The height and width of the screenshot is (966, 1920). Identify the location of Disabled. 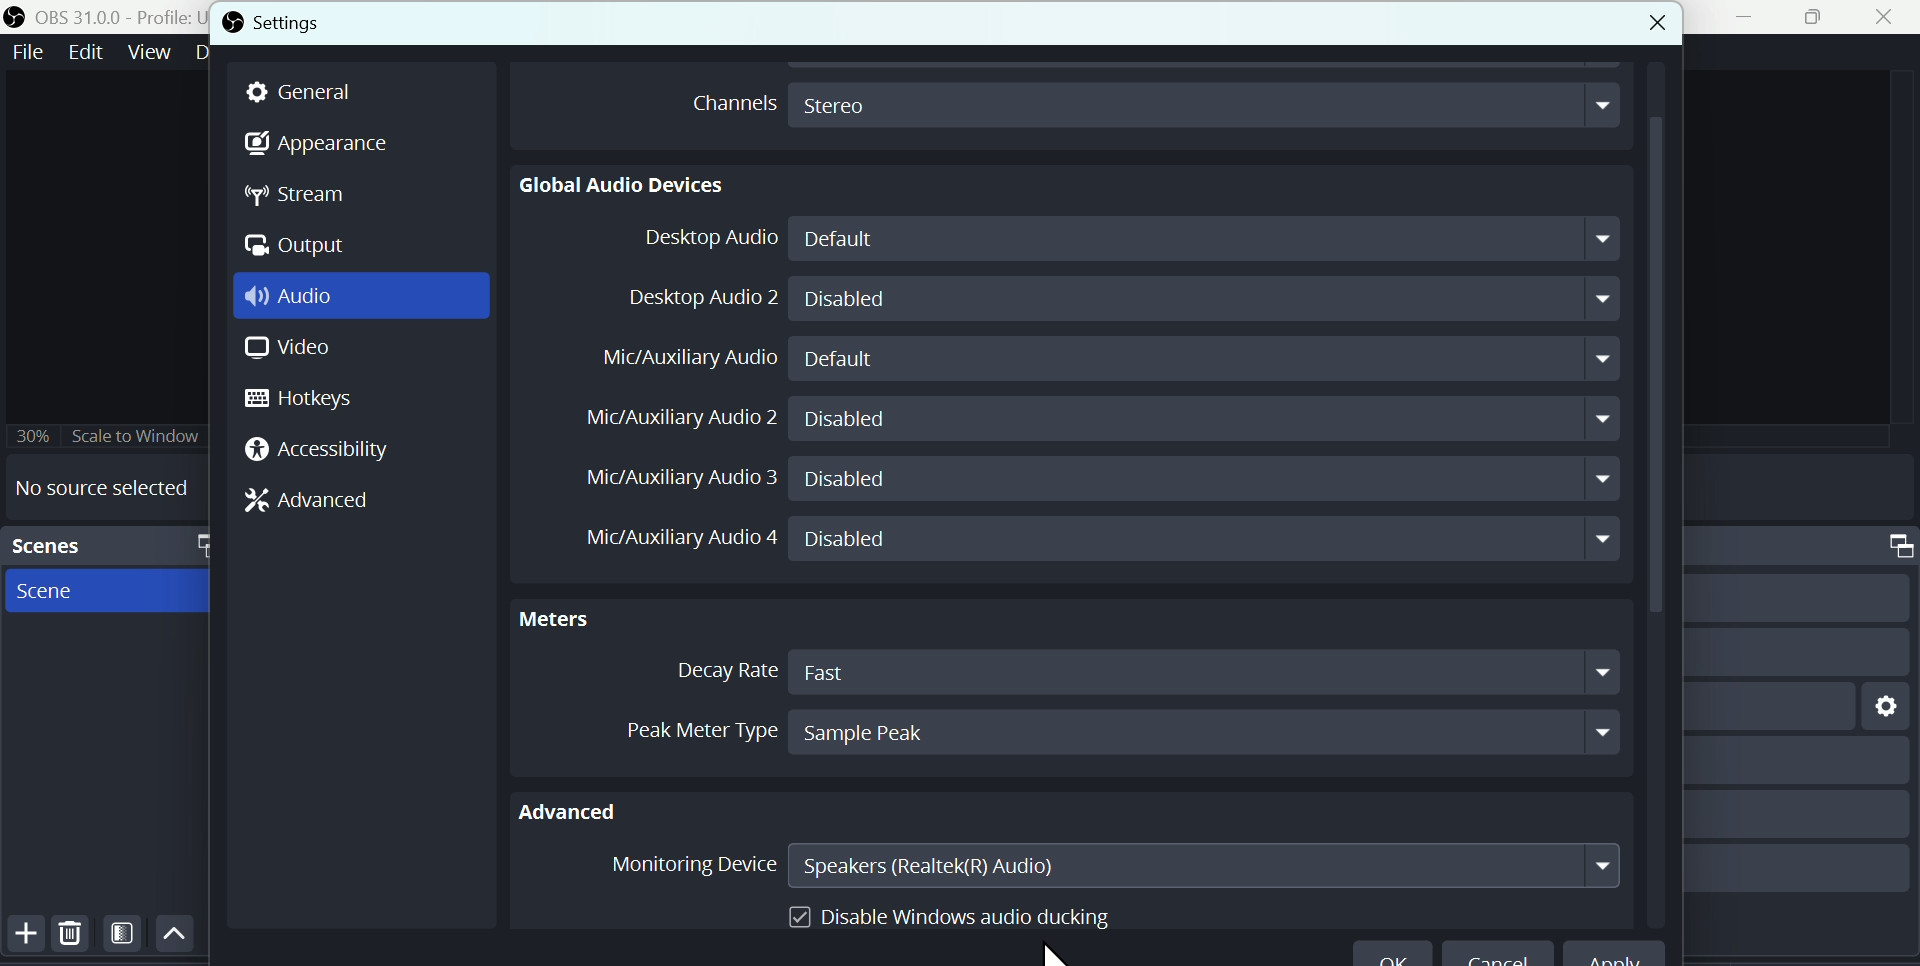
(1205, 417).